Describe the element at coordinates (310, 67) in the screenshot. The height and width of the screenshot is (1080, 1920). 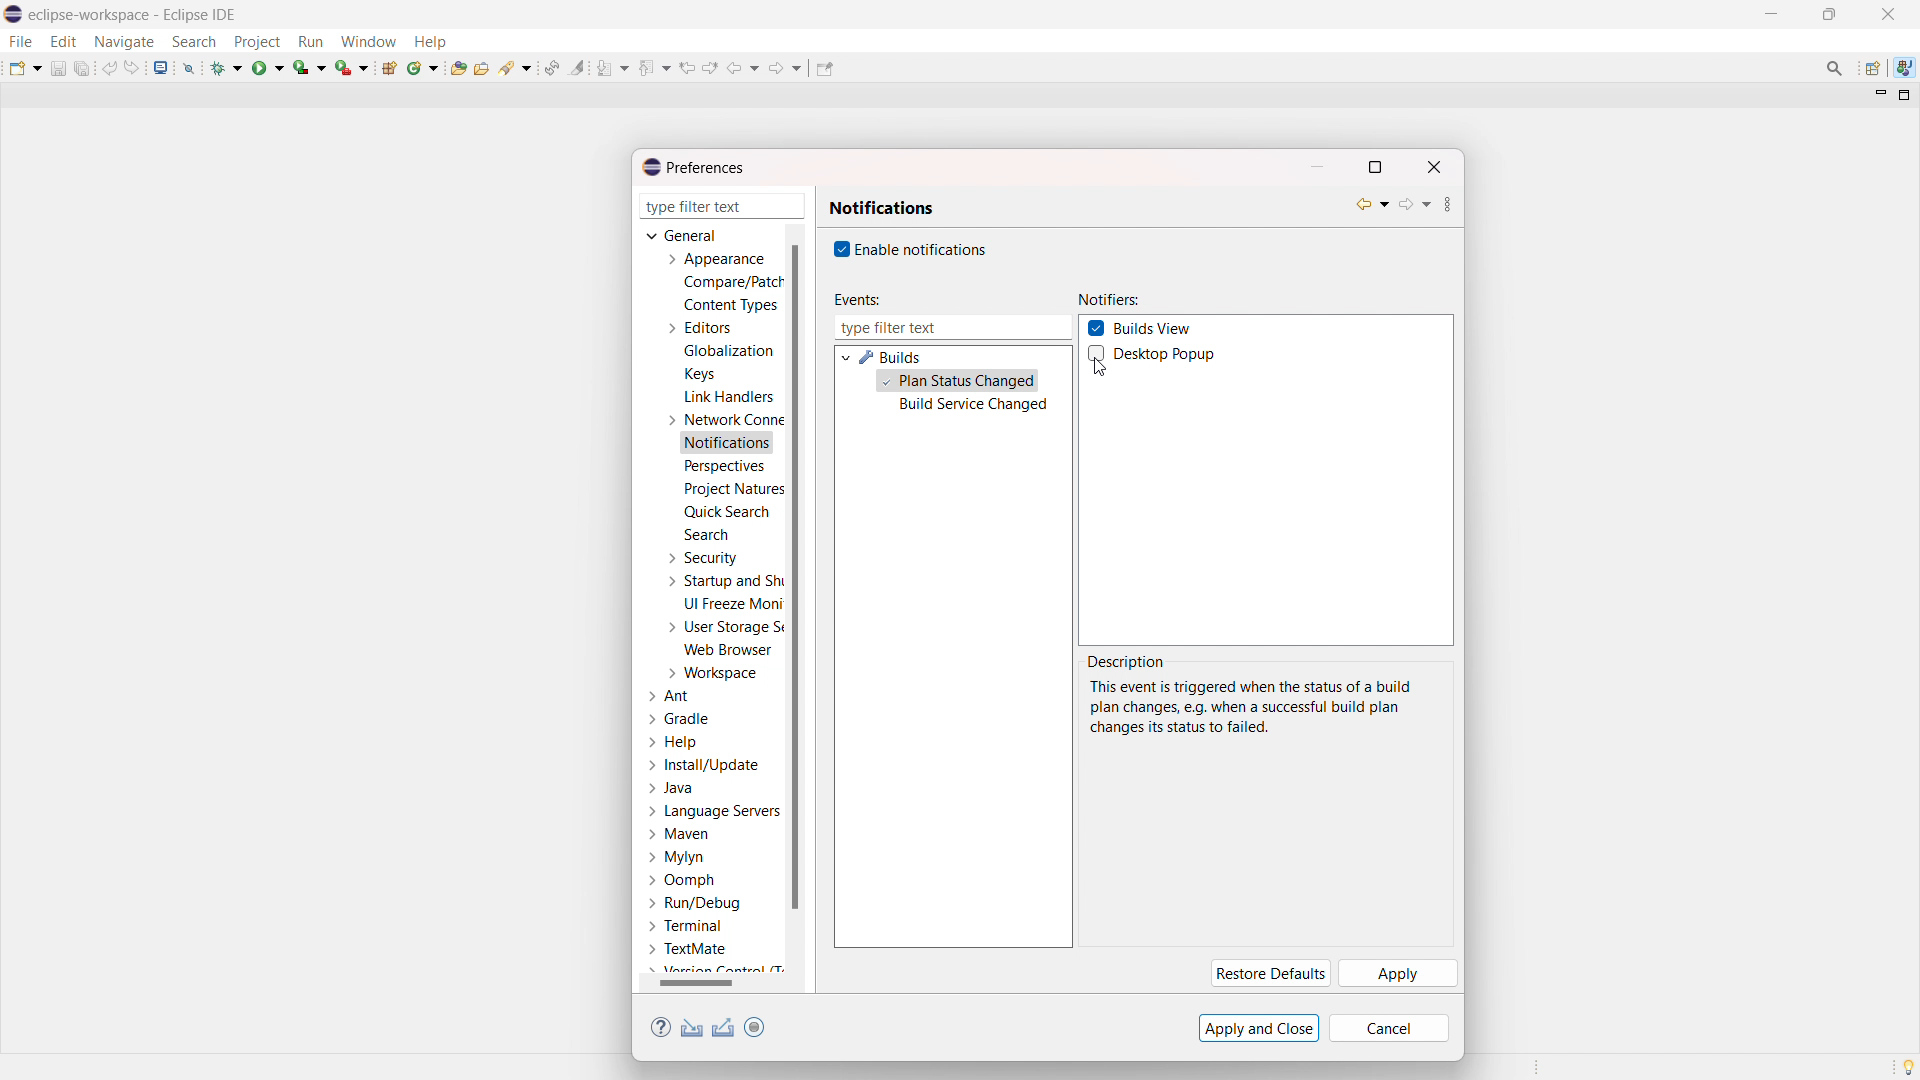
I see `coverage` at that location.